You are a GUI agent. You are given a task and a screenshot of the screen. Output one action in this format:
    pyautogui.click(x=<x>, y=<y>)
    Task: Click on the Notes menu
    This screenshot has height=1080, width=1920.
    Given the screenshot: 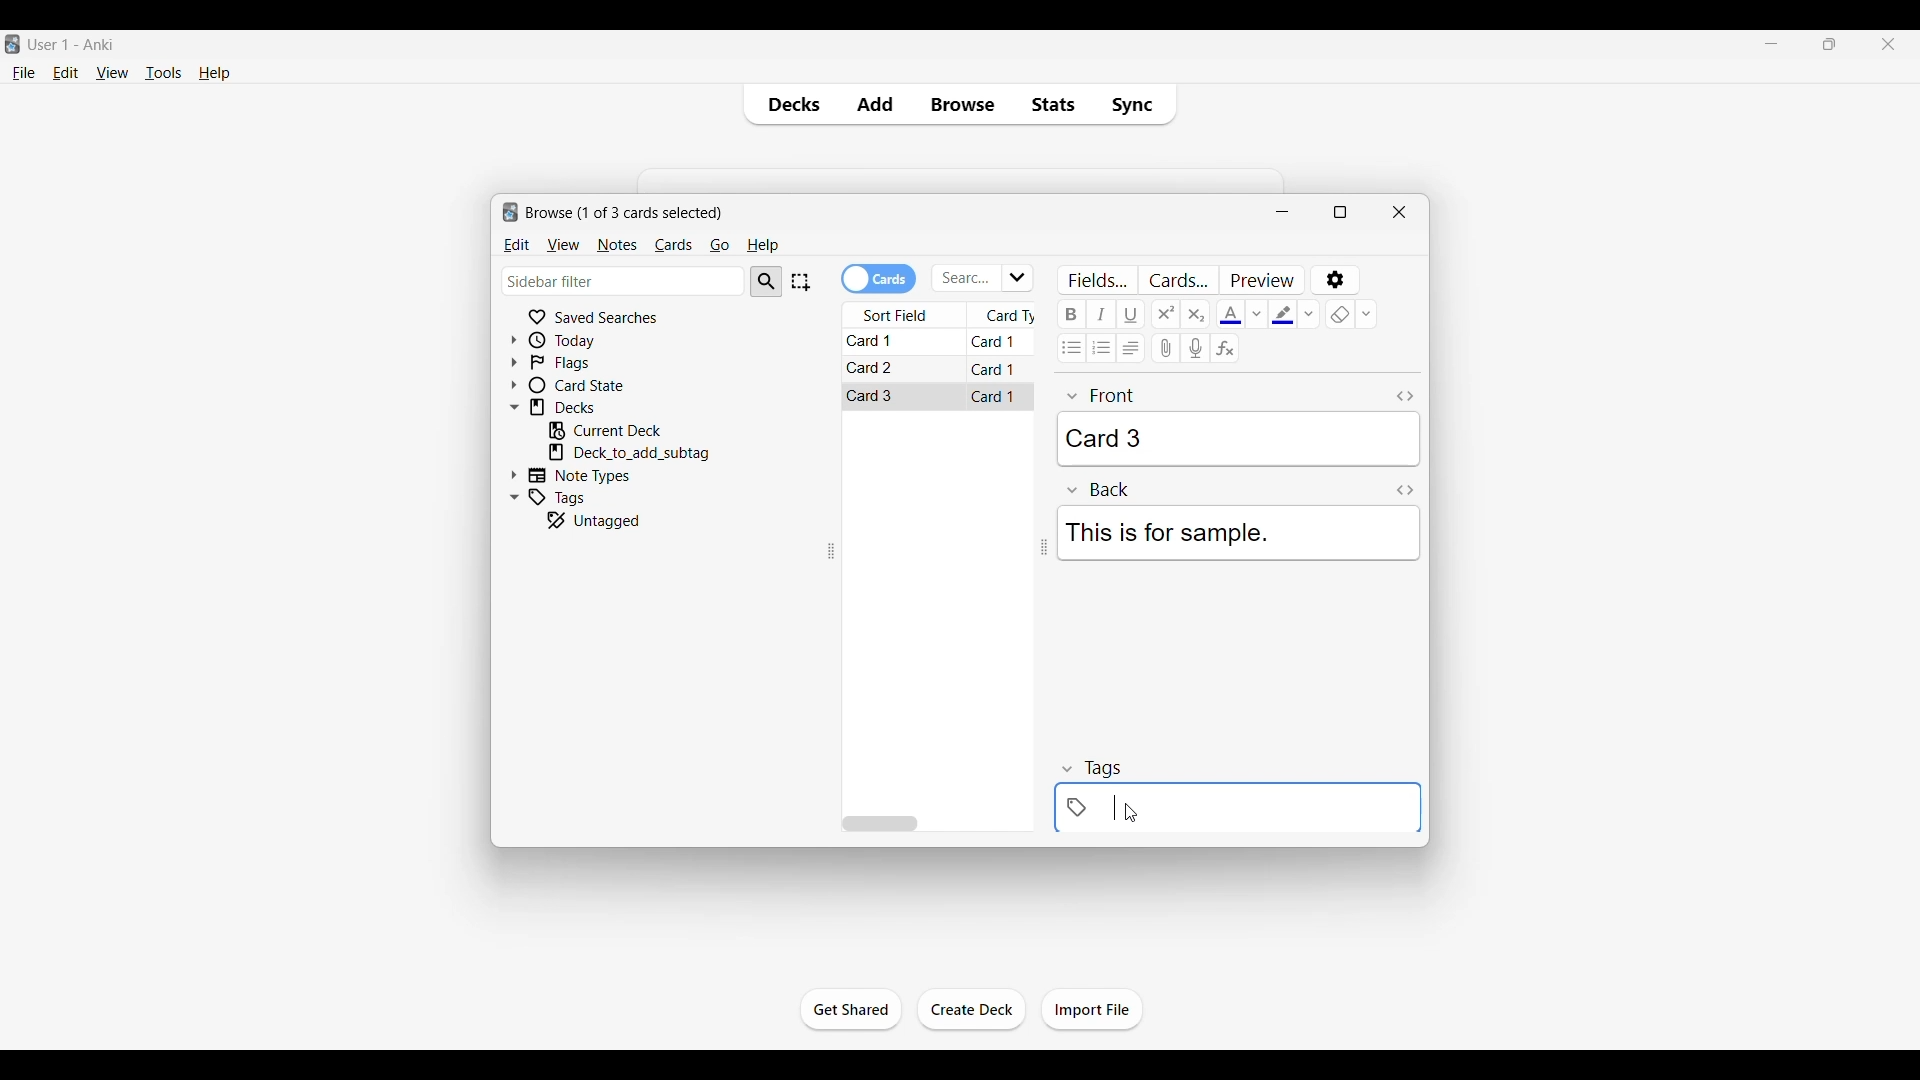 What is the action you would take?
    pyautogui.click(x=617, y=246)
    